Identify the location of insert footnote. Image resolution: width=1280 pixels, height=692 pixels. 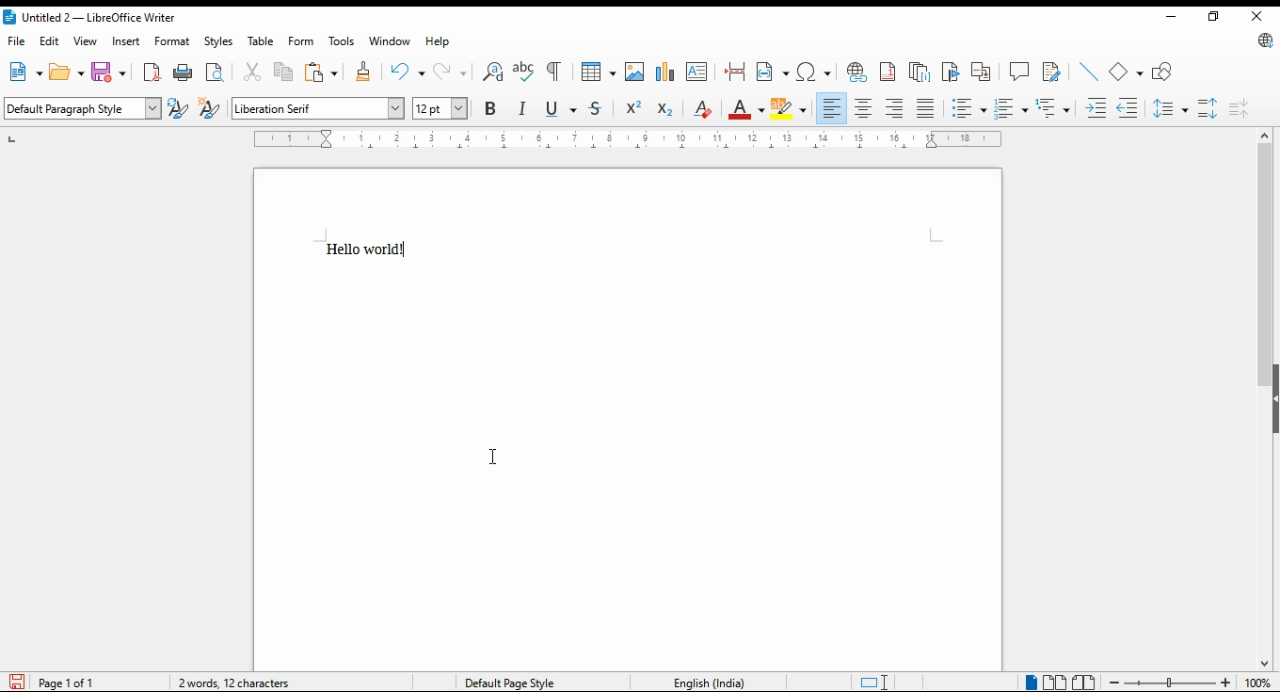
(887, 72).